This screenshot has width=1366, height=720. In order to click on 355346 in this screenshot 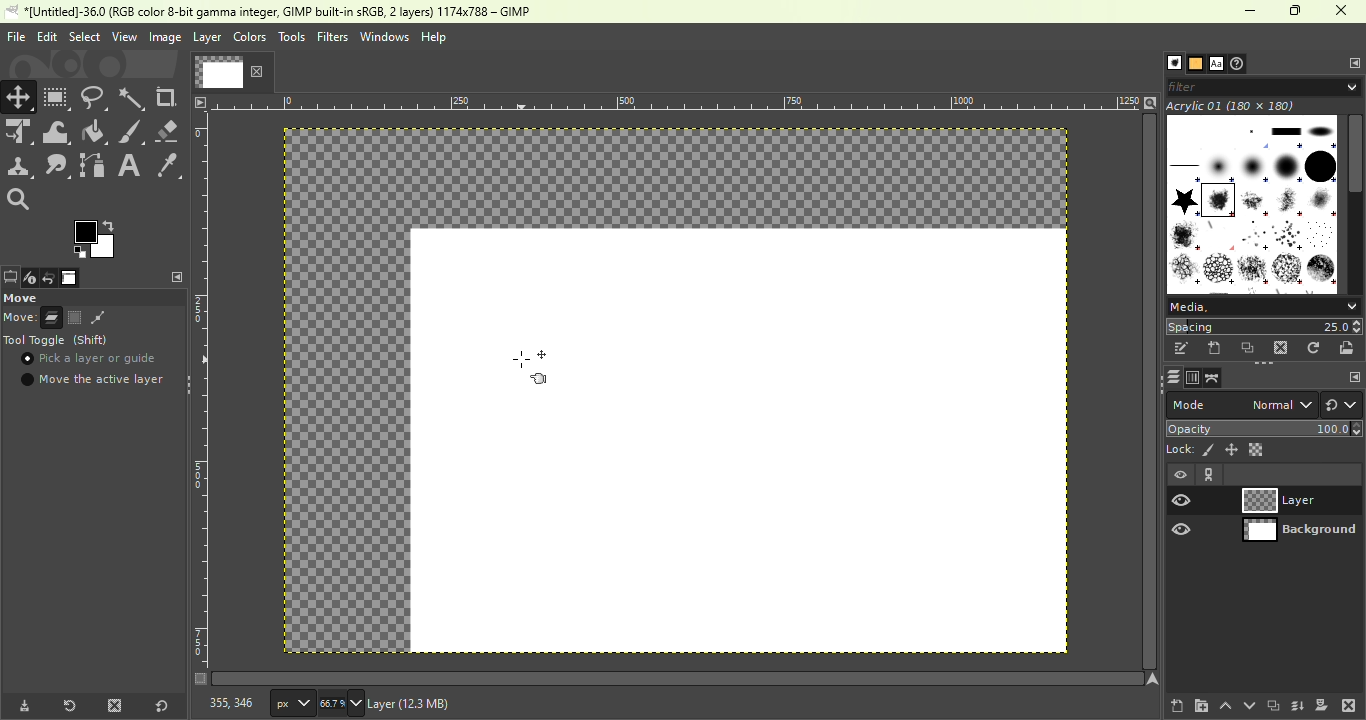, I will do `click(221, 703)`.